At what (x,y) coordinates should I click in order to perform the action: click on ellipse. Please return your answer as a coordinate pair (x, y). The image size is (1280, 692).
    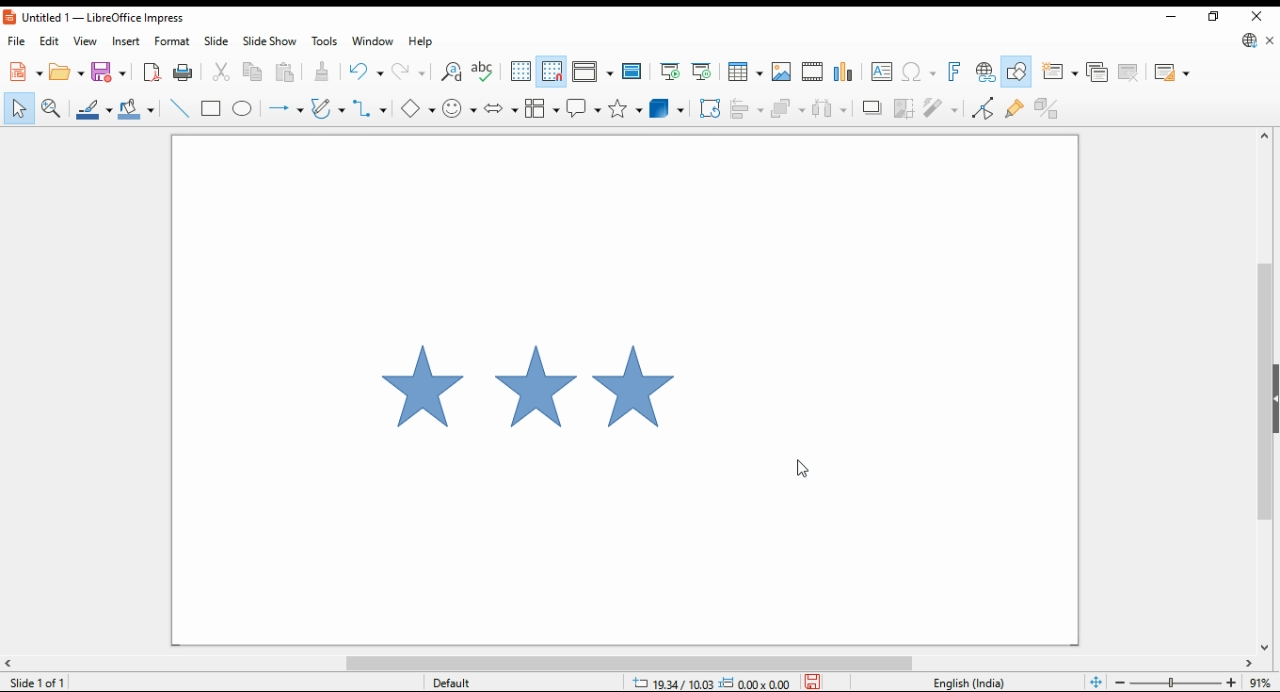
    Looking at the image, I should click on (242, 108).